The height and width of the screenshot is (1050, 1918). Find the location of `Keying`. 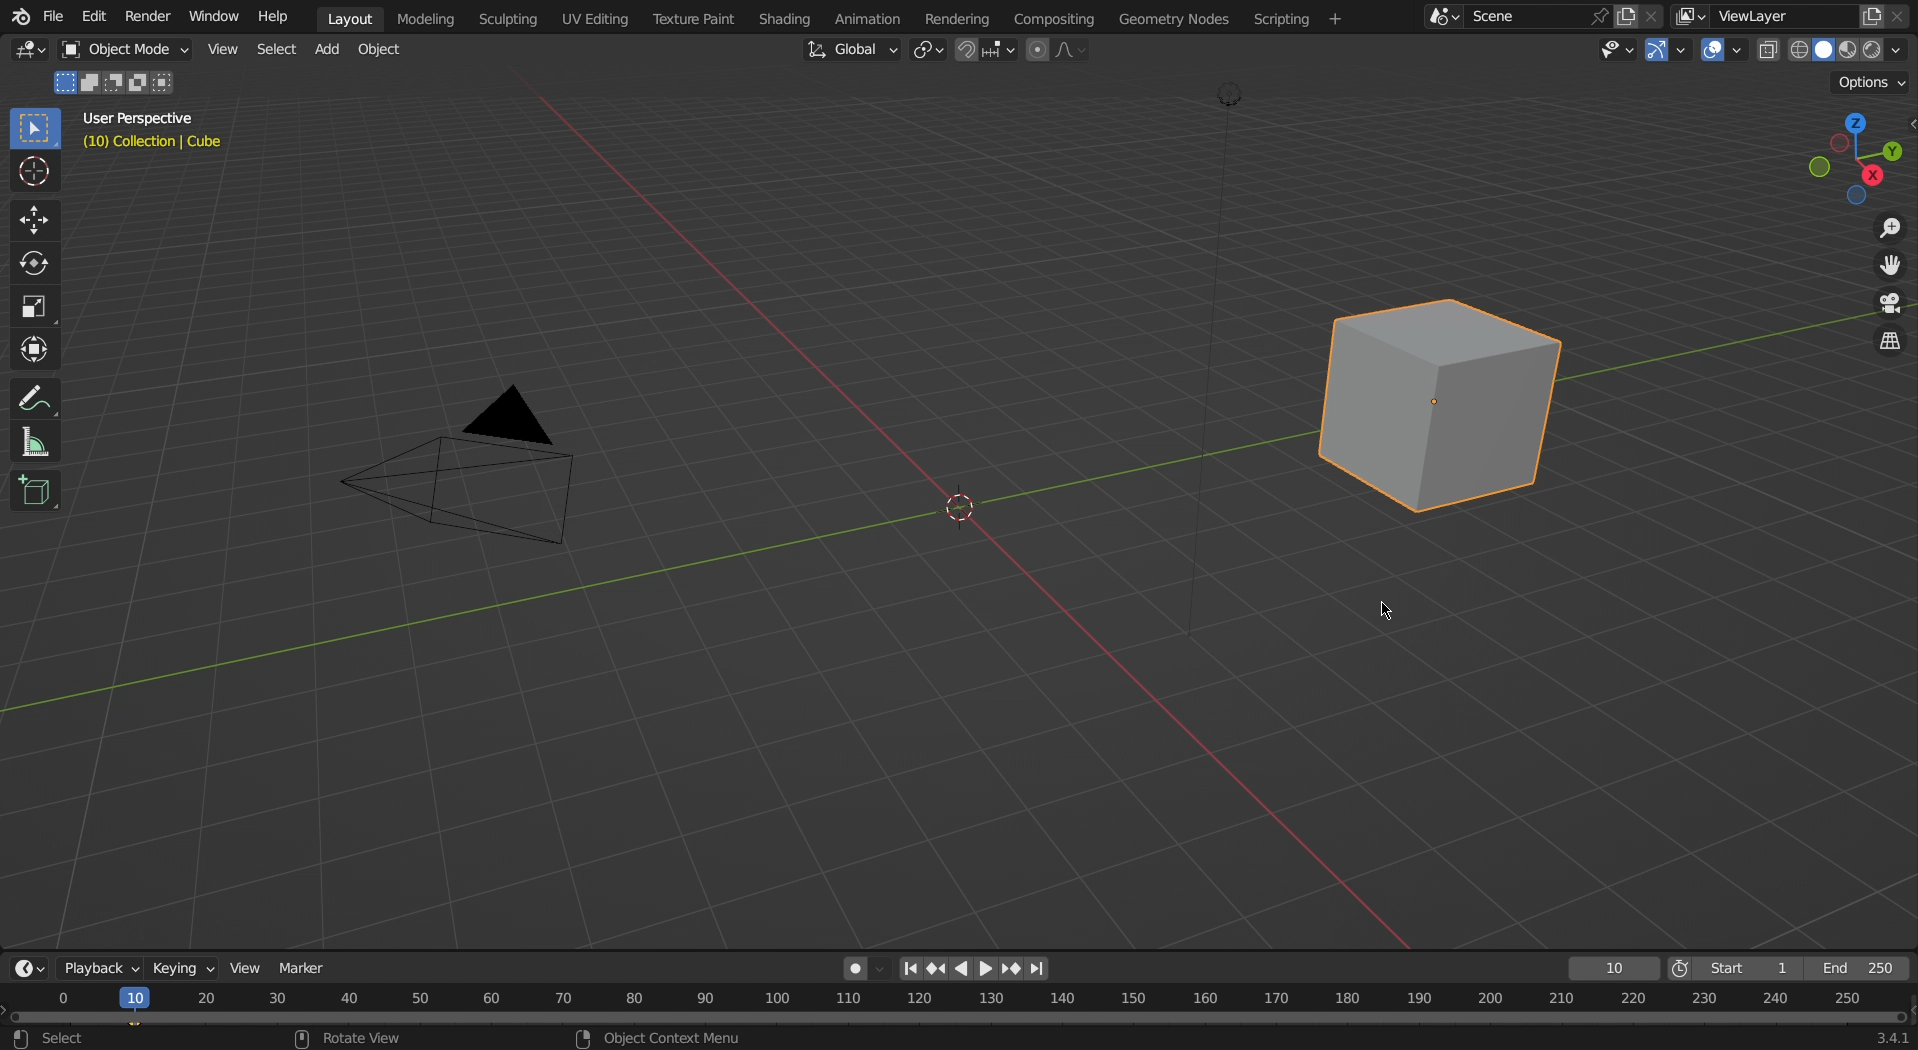

Keying is located at coordinates (180, 965).